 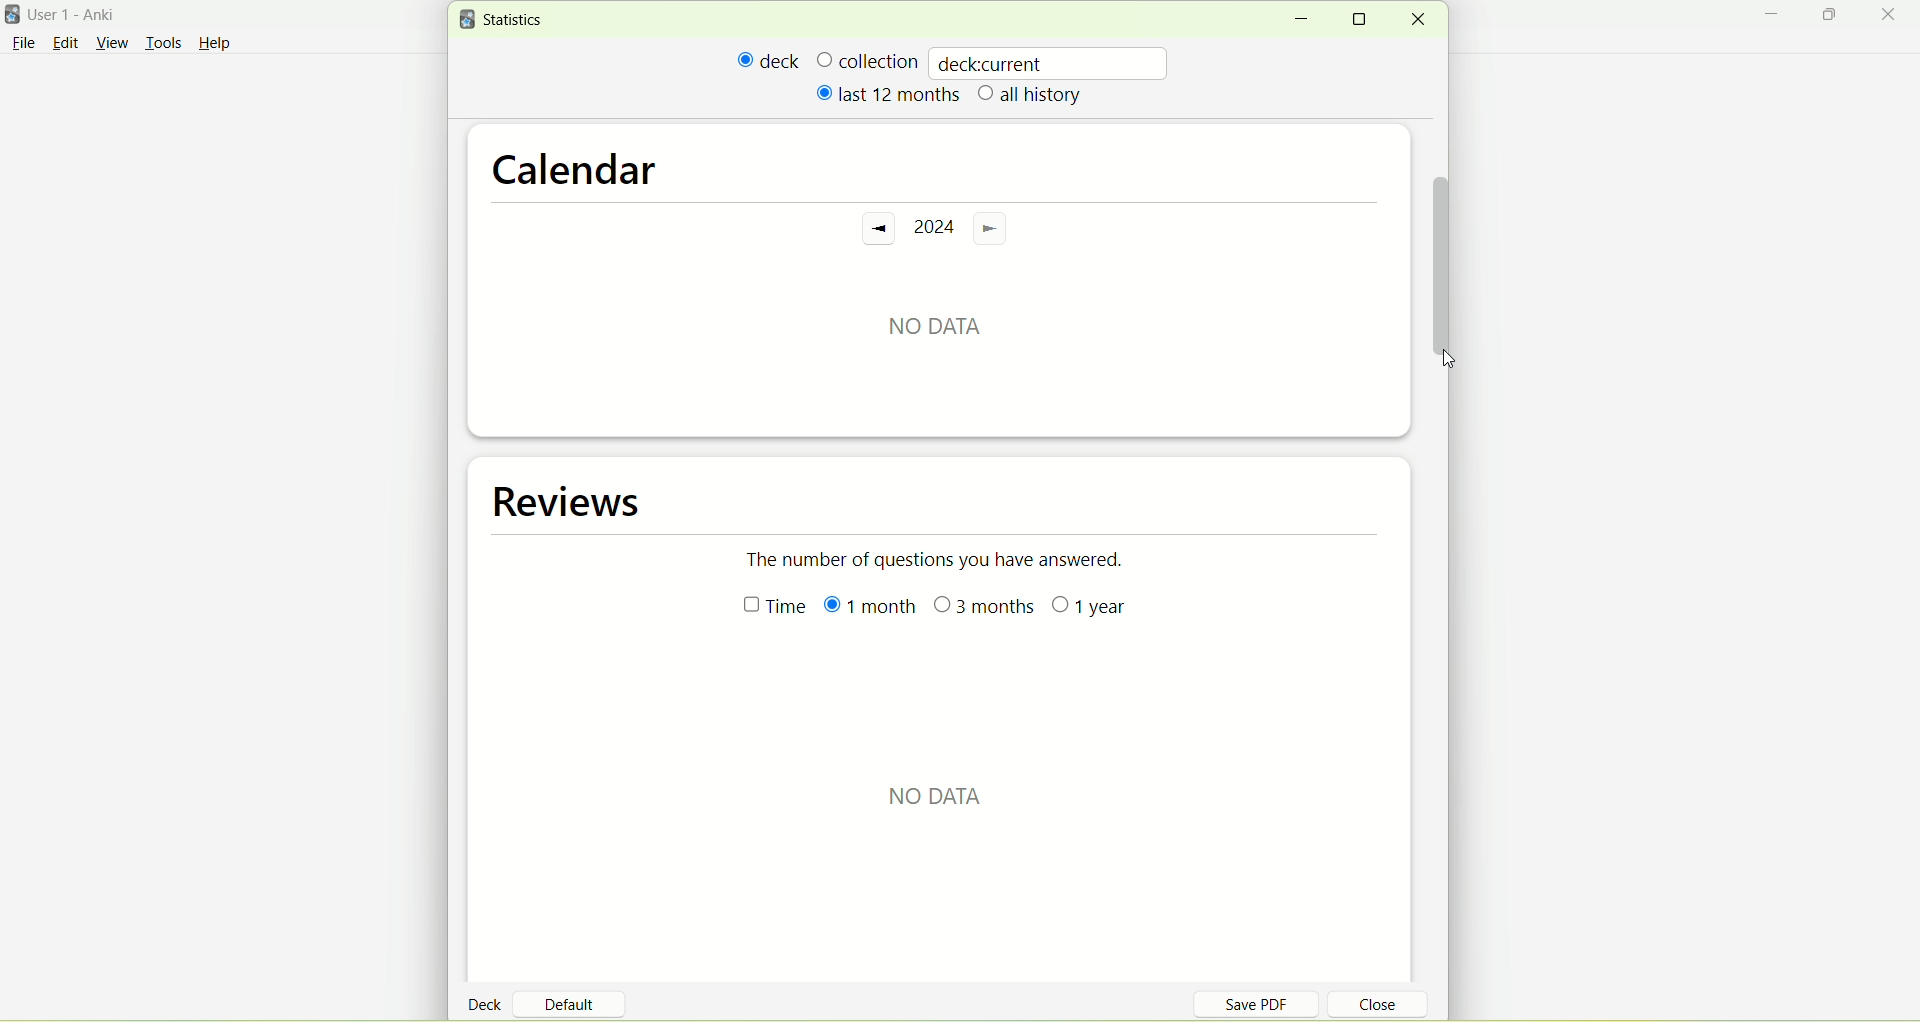 I want to click on time, so click(x=765, y=610).